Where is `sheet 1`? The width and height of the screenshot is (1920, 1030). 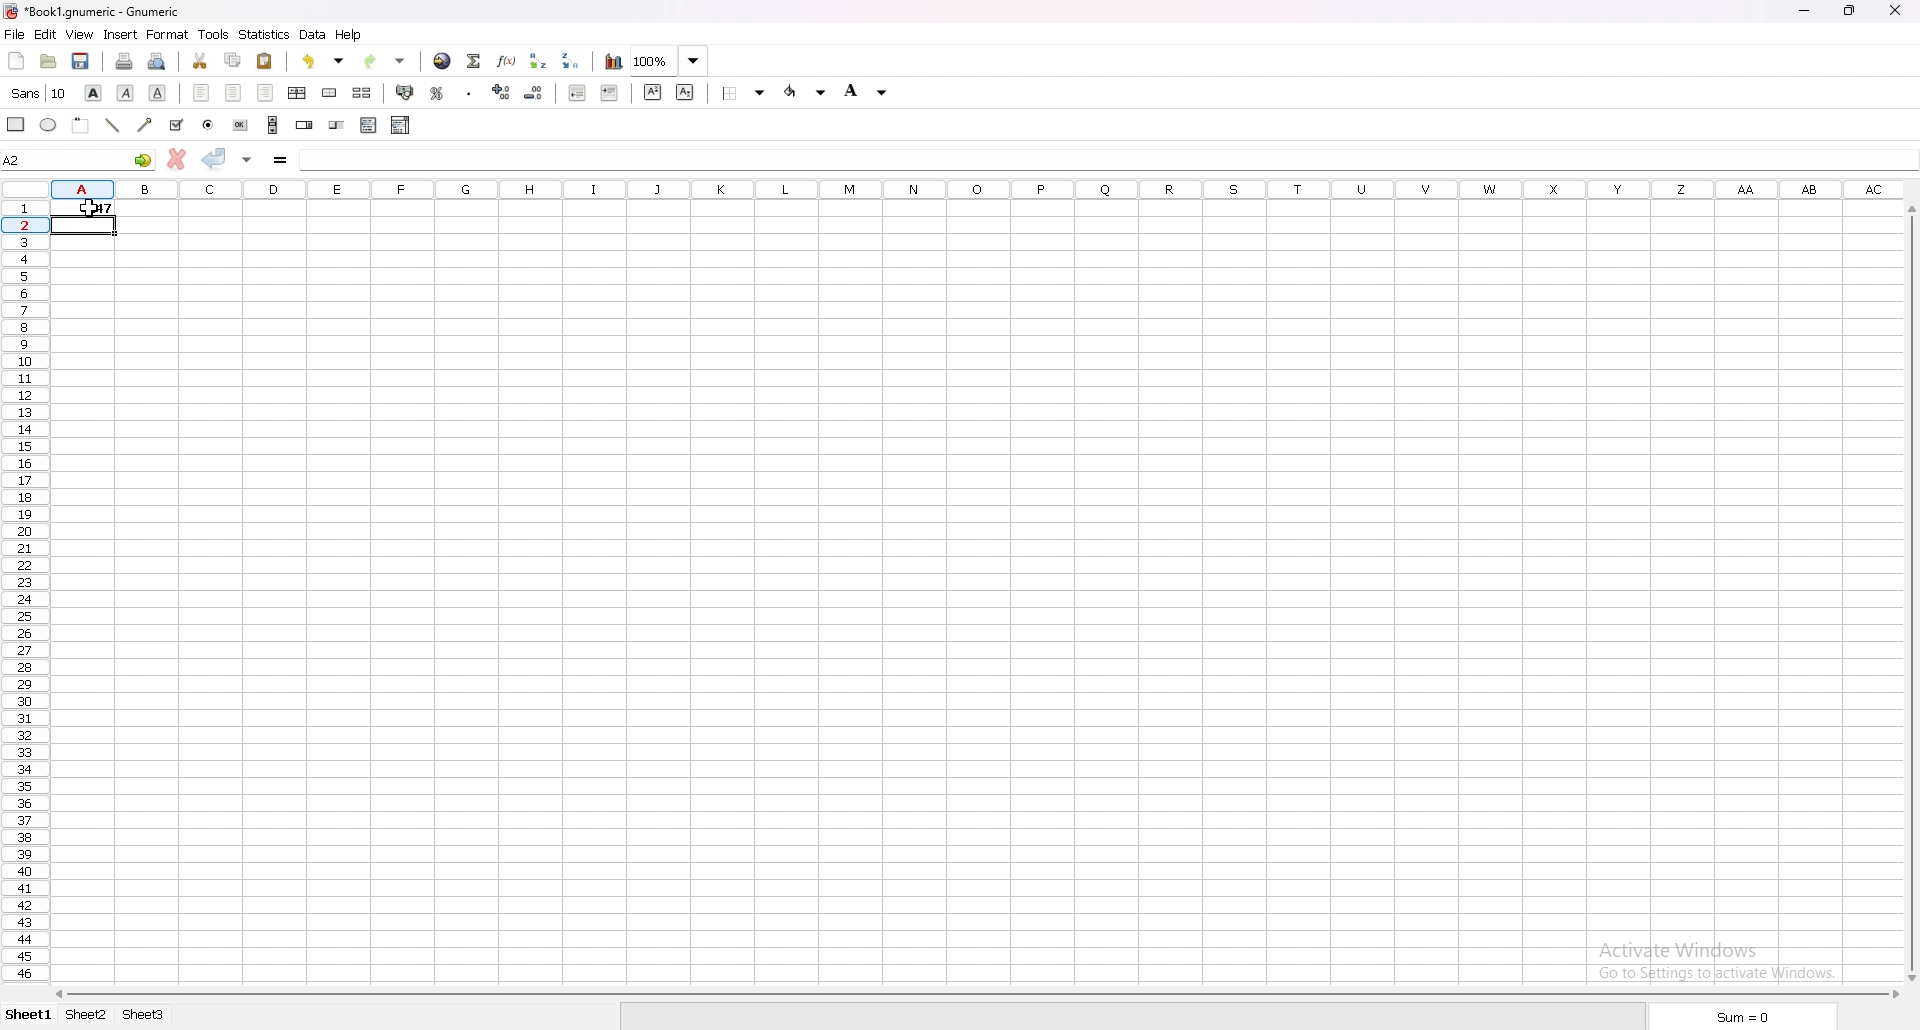
sheet 1 is located at coordinates (30, 1016).